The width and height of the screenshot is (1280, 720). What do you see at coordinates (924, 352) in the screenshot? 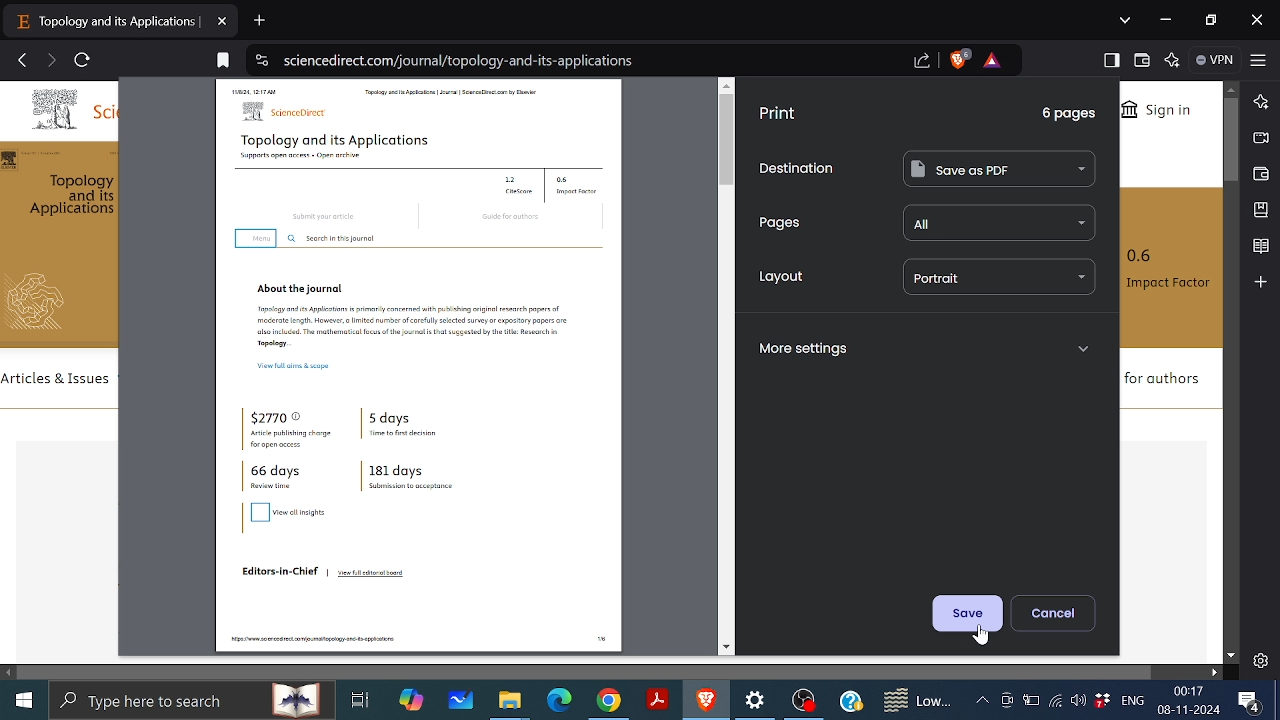
I see `More settings` at bounding box center [924, 352].